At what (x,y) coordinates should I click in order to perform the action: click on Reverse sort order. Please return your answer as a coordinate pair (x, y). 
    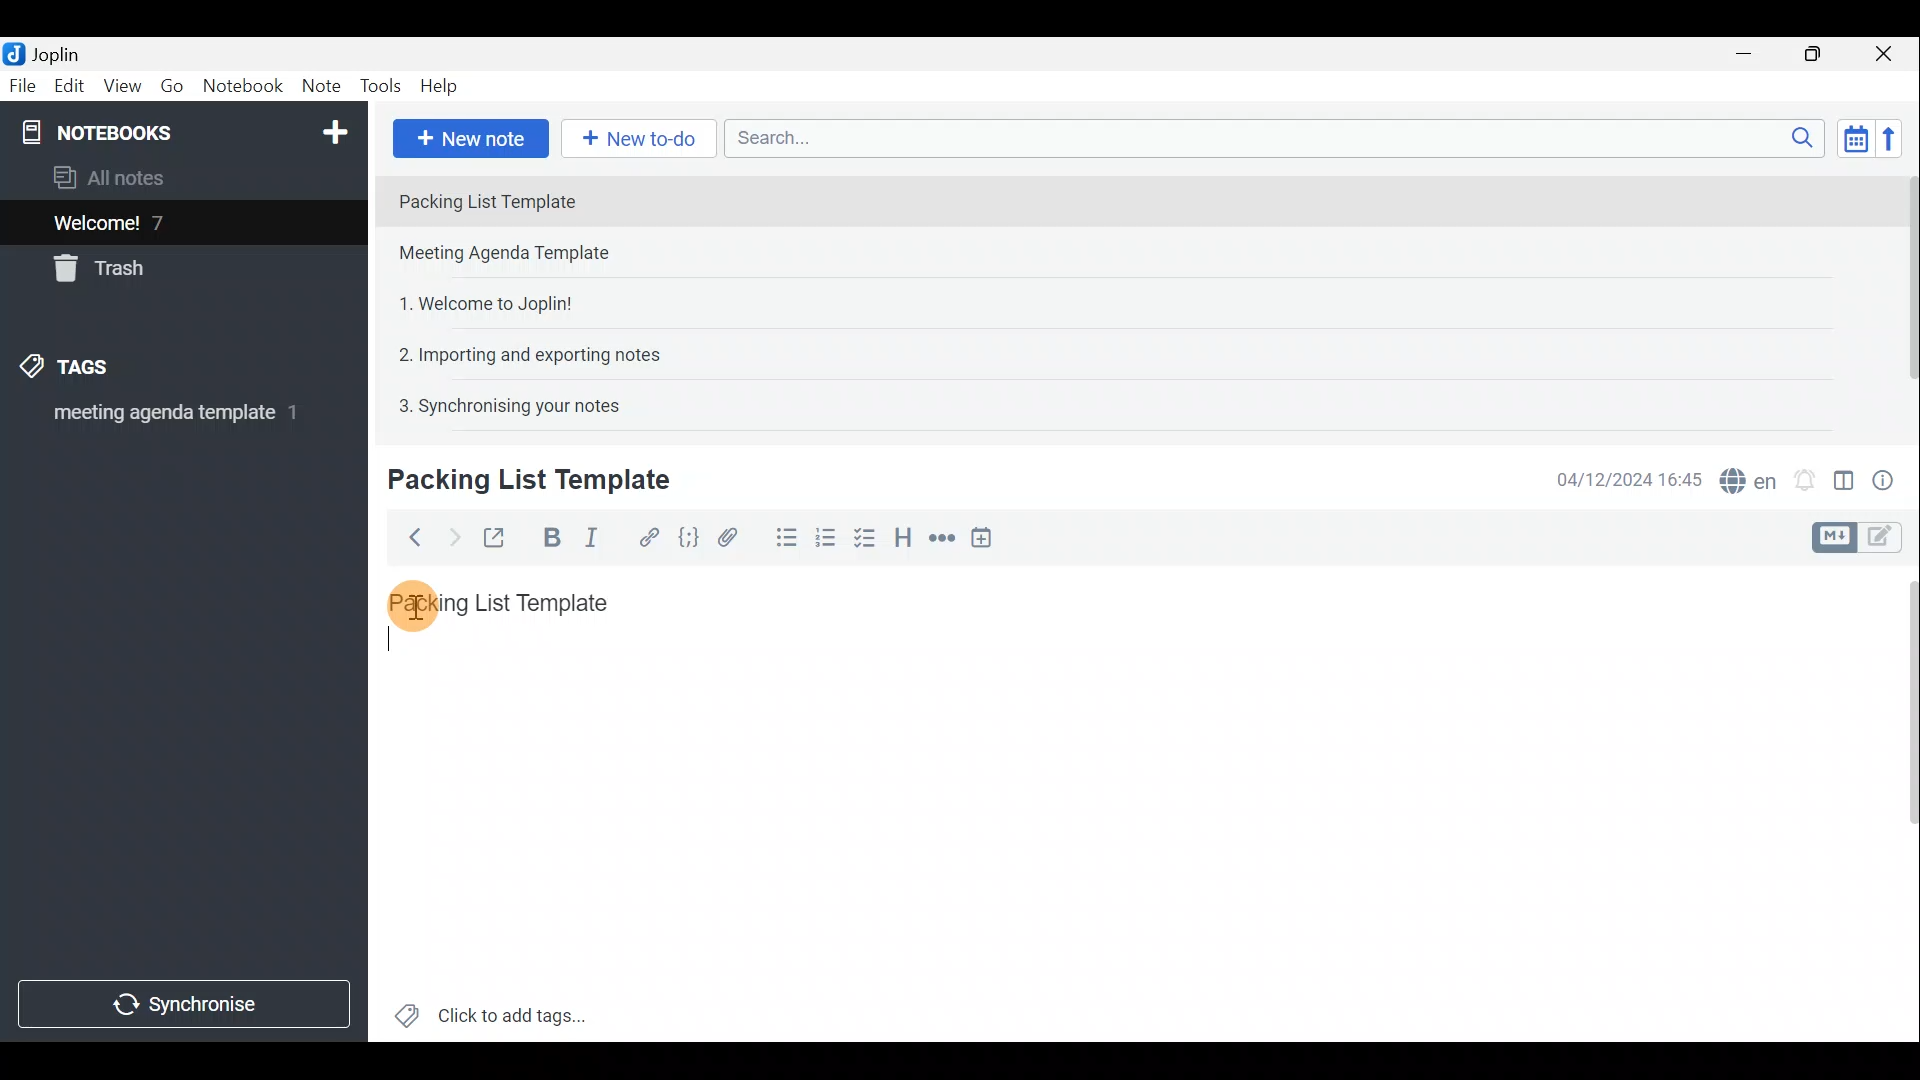
    Looking at the image, I should click on (1896, 137).